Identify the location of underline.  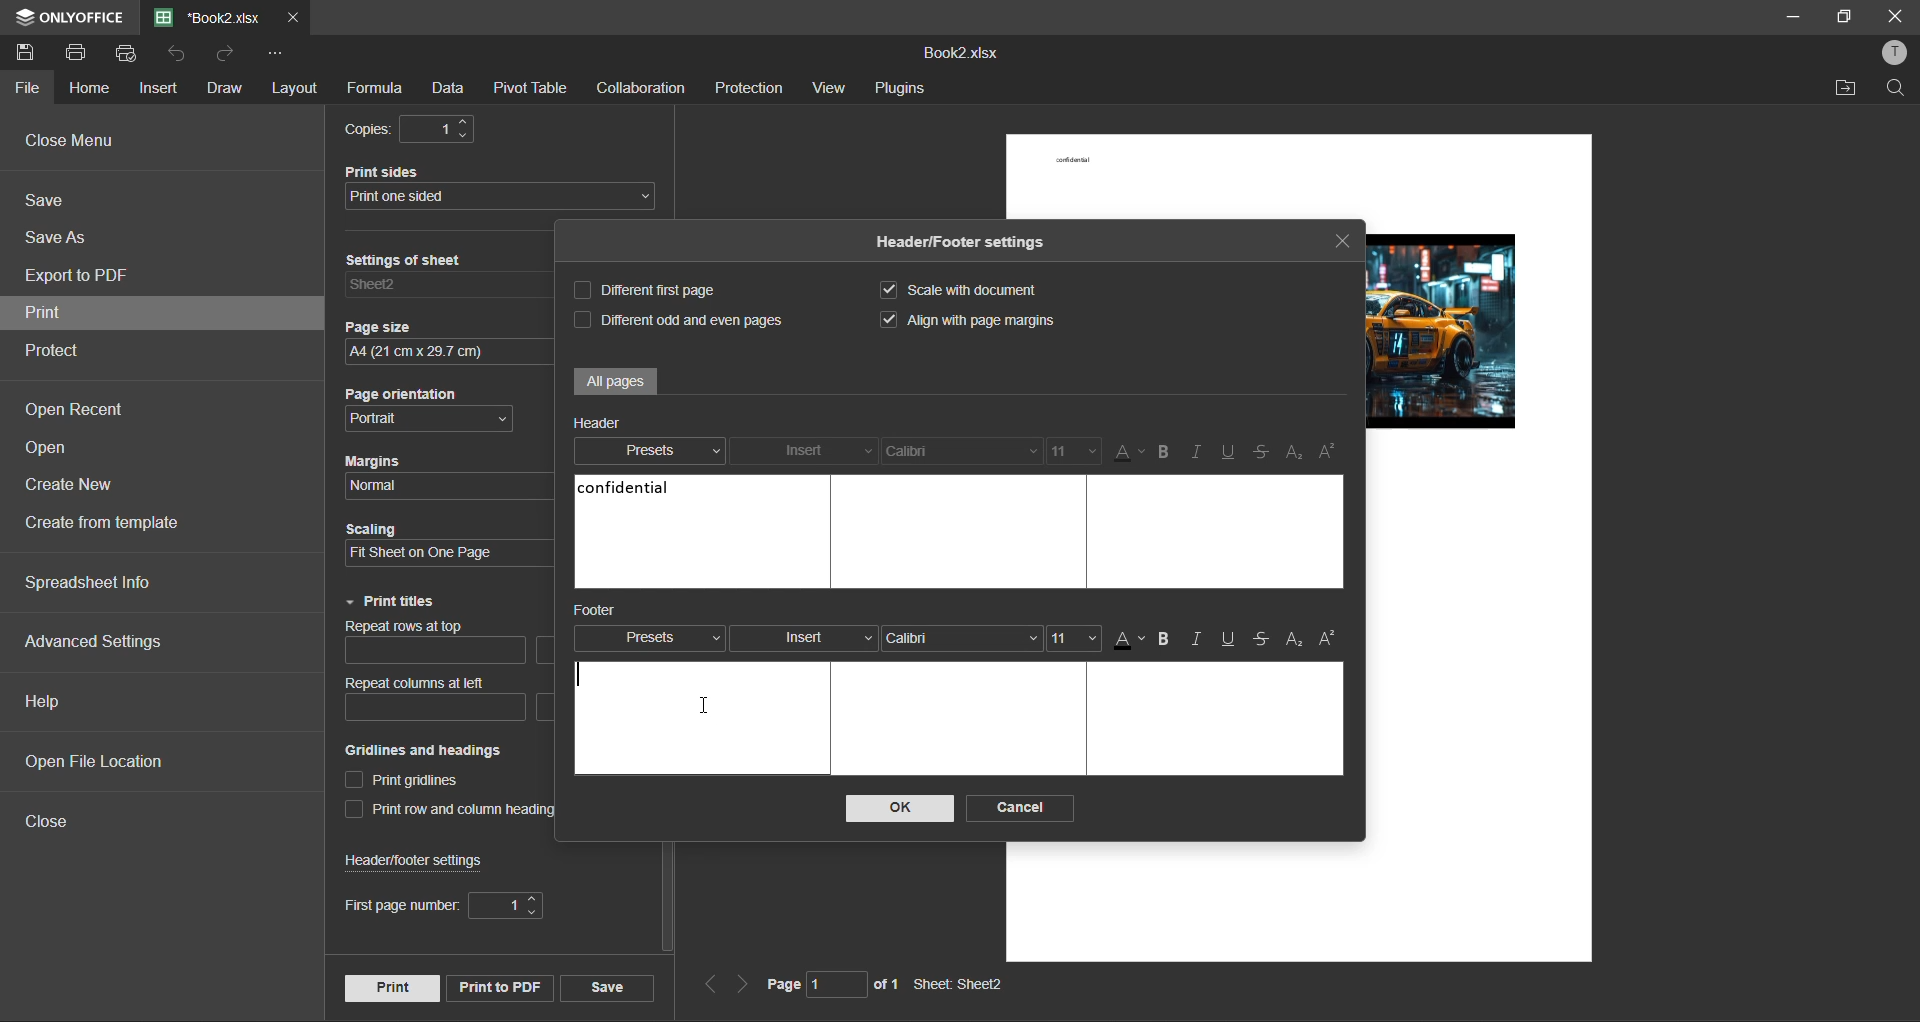
(1229, 637).